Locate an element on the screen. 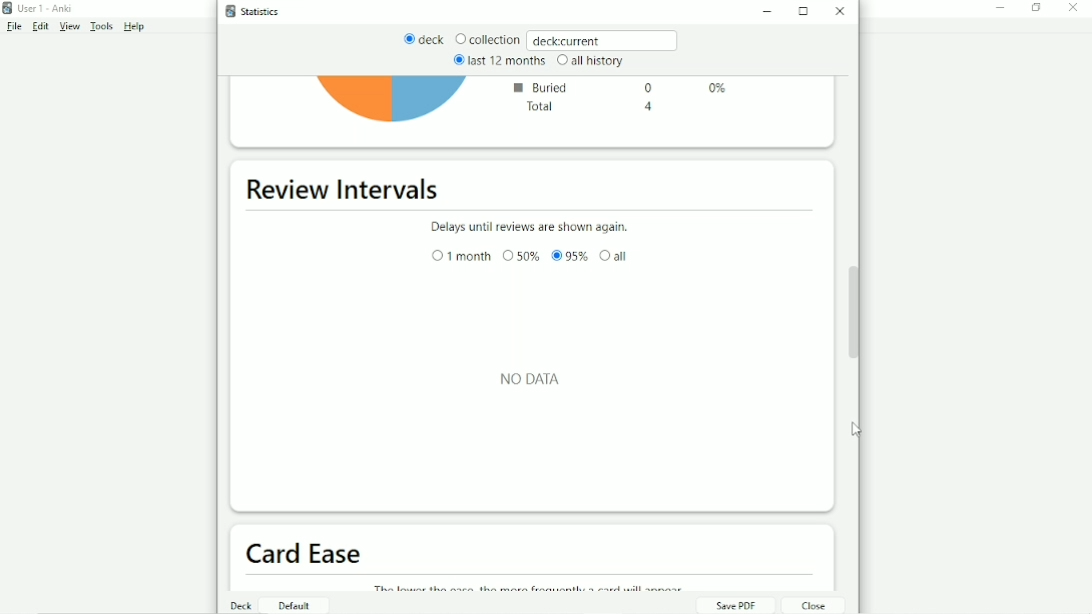 Image resolution: width=1092 pixels, height=614 pixels. Save PDF is located at coordinates (735, 605).